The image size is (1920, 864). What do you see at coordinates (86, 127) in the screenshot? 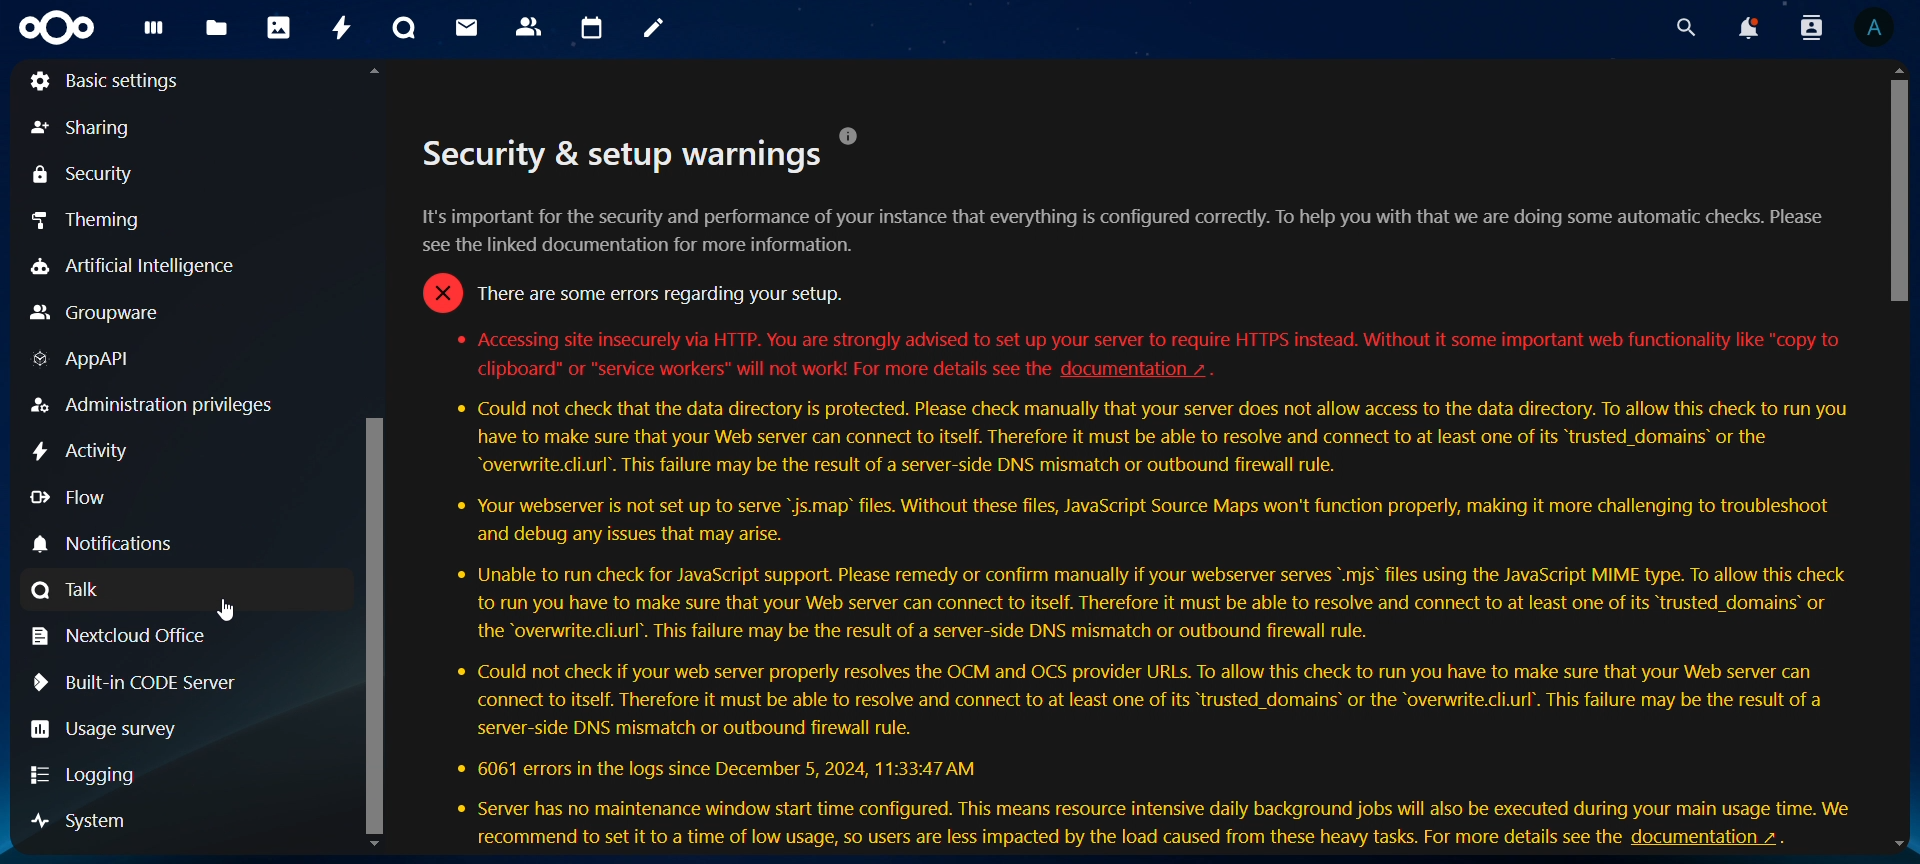
I see `sharing` at bounding box center [86, 127].